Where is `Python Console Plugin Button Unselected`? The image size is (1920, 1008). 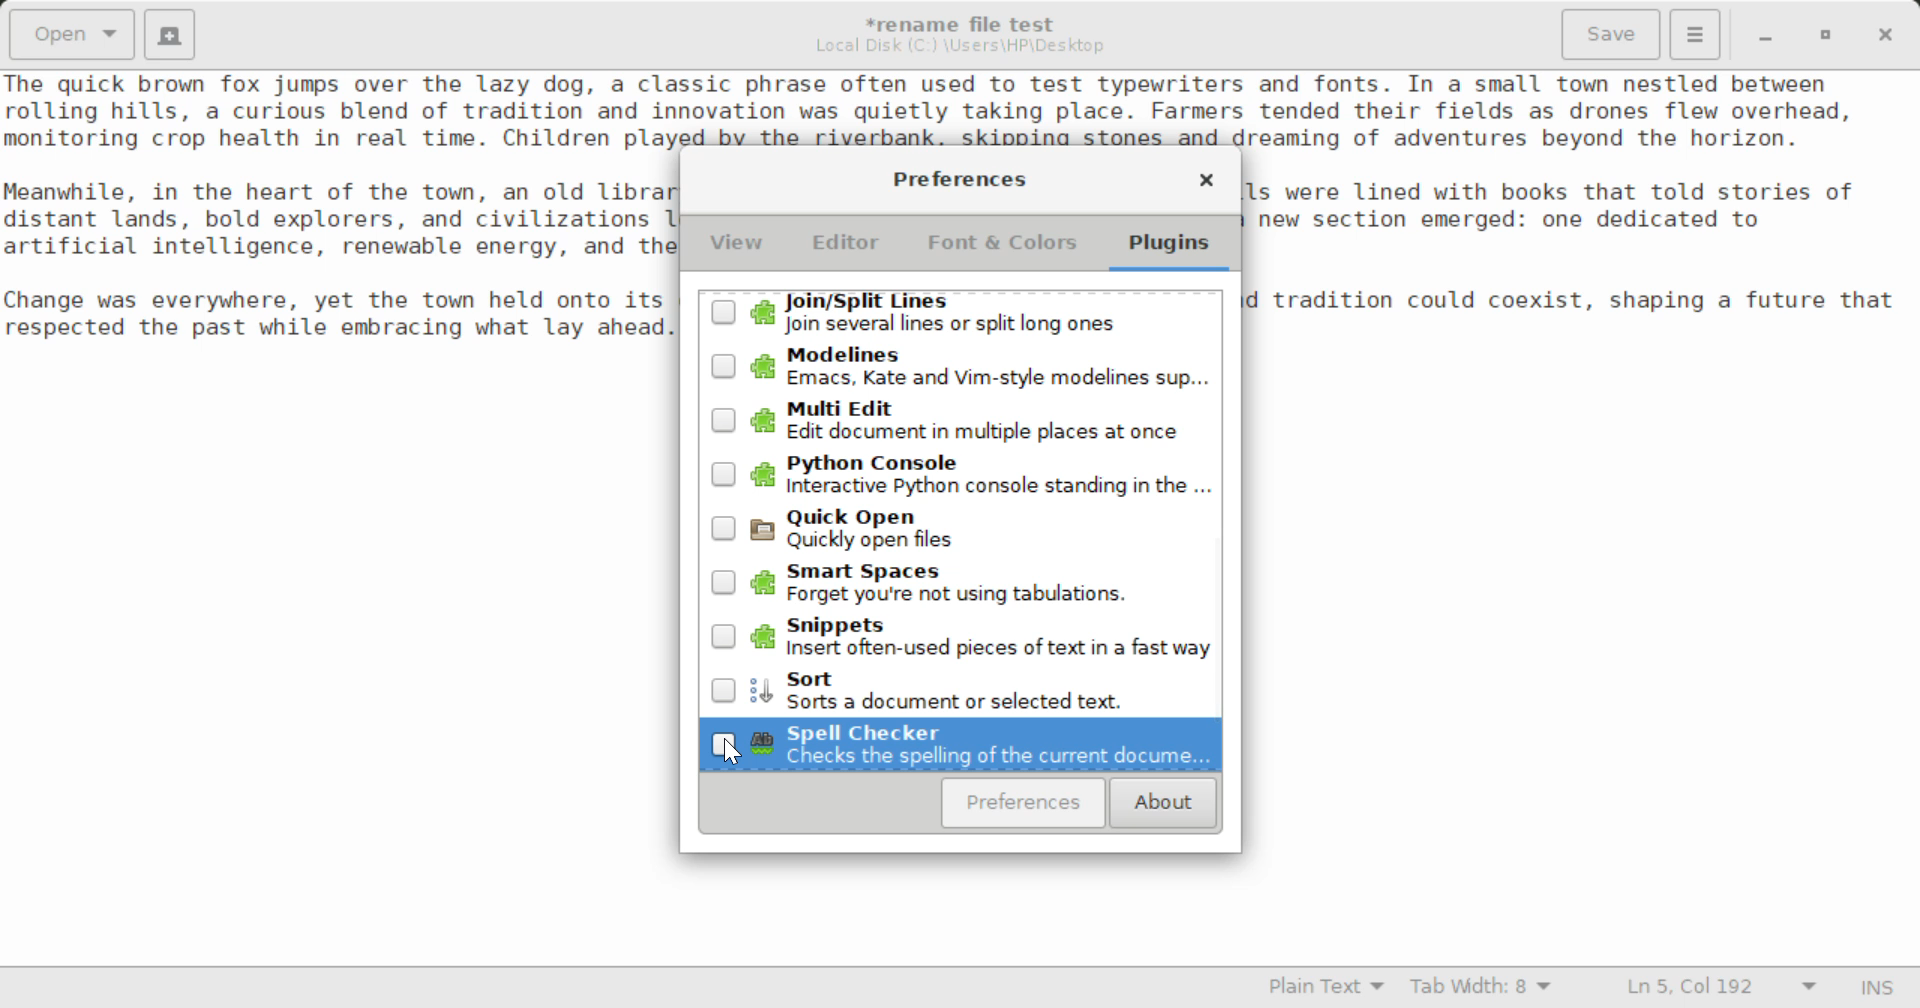 Python Console Plugin Button Unselected is located at coordinates (960, 477).